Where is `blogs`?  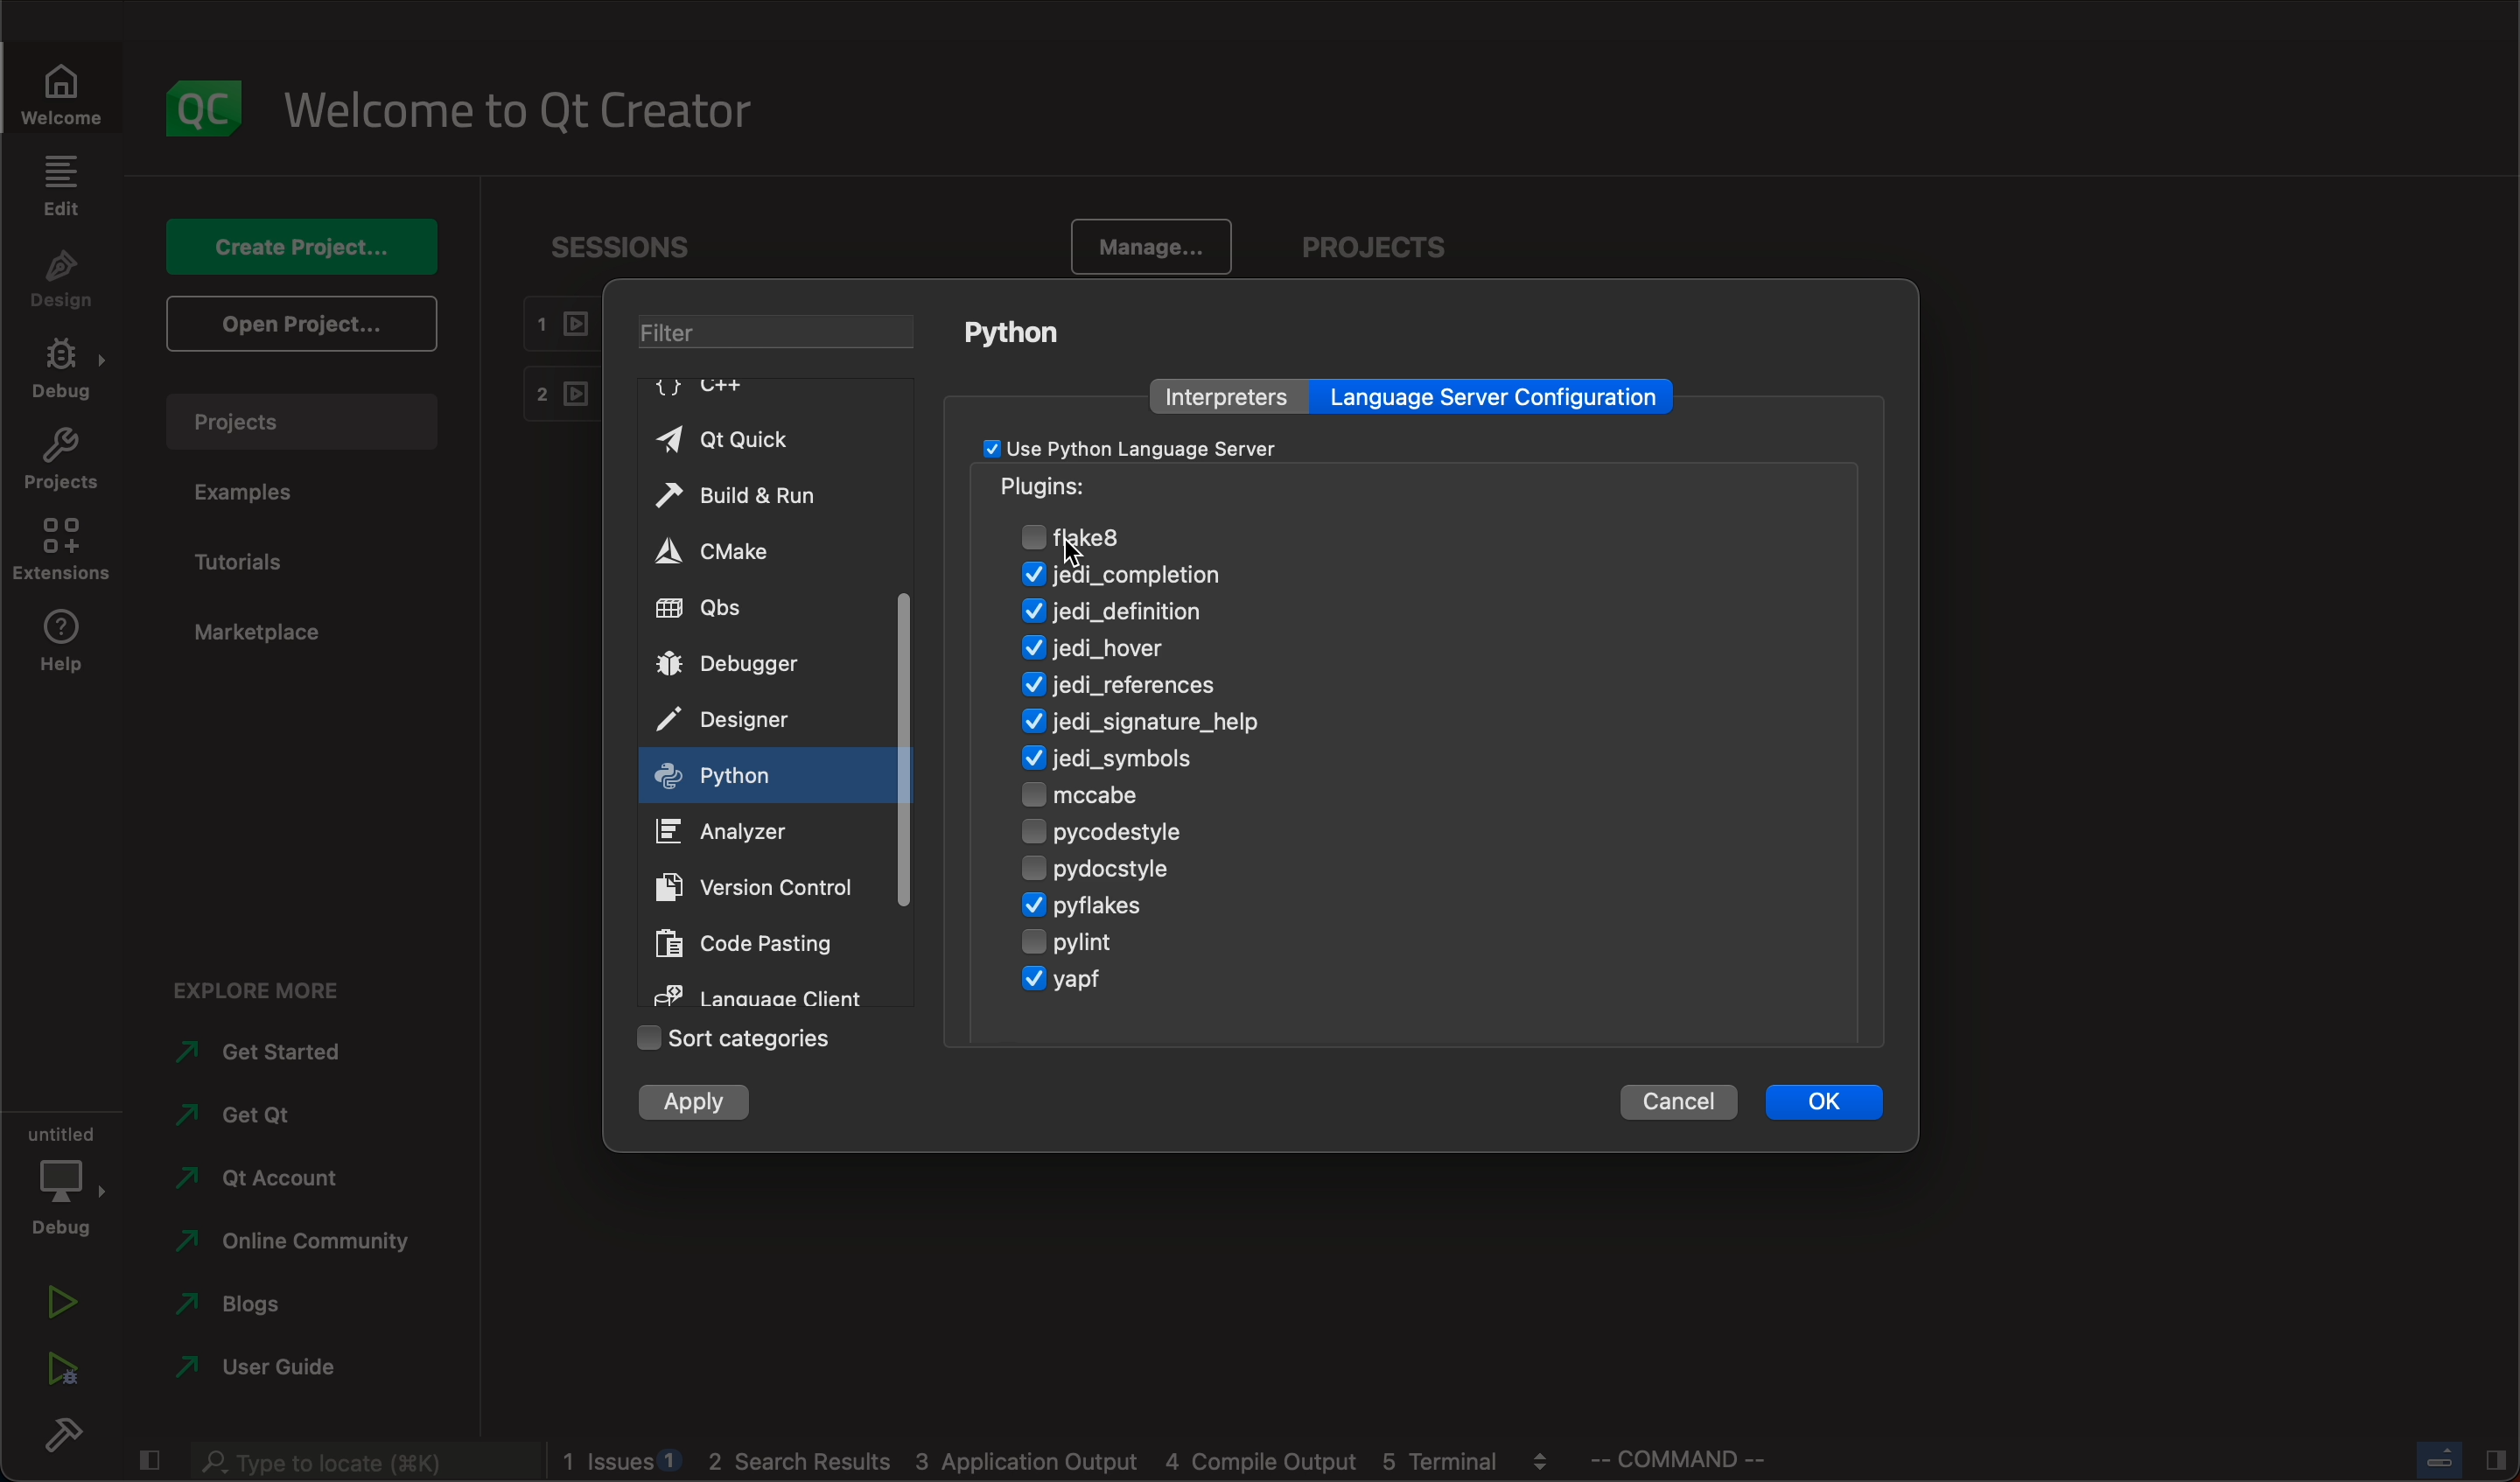
blogs is located at coordinates (249, 1302).